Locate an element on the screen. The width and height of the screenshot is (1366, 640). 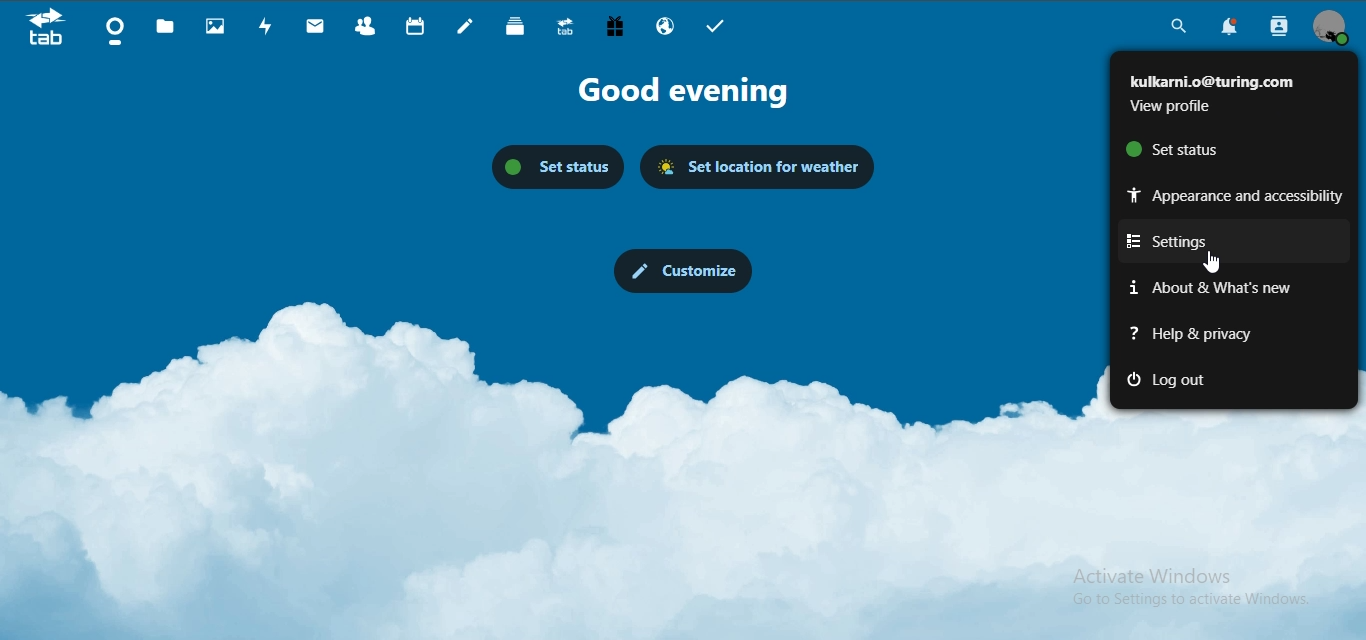
files is located at coordinates (167, 27).